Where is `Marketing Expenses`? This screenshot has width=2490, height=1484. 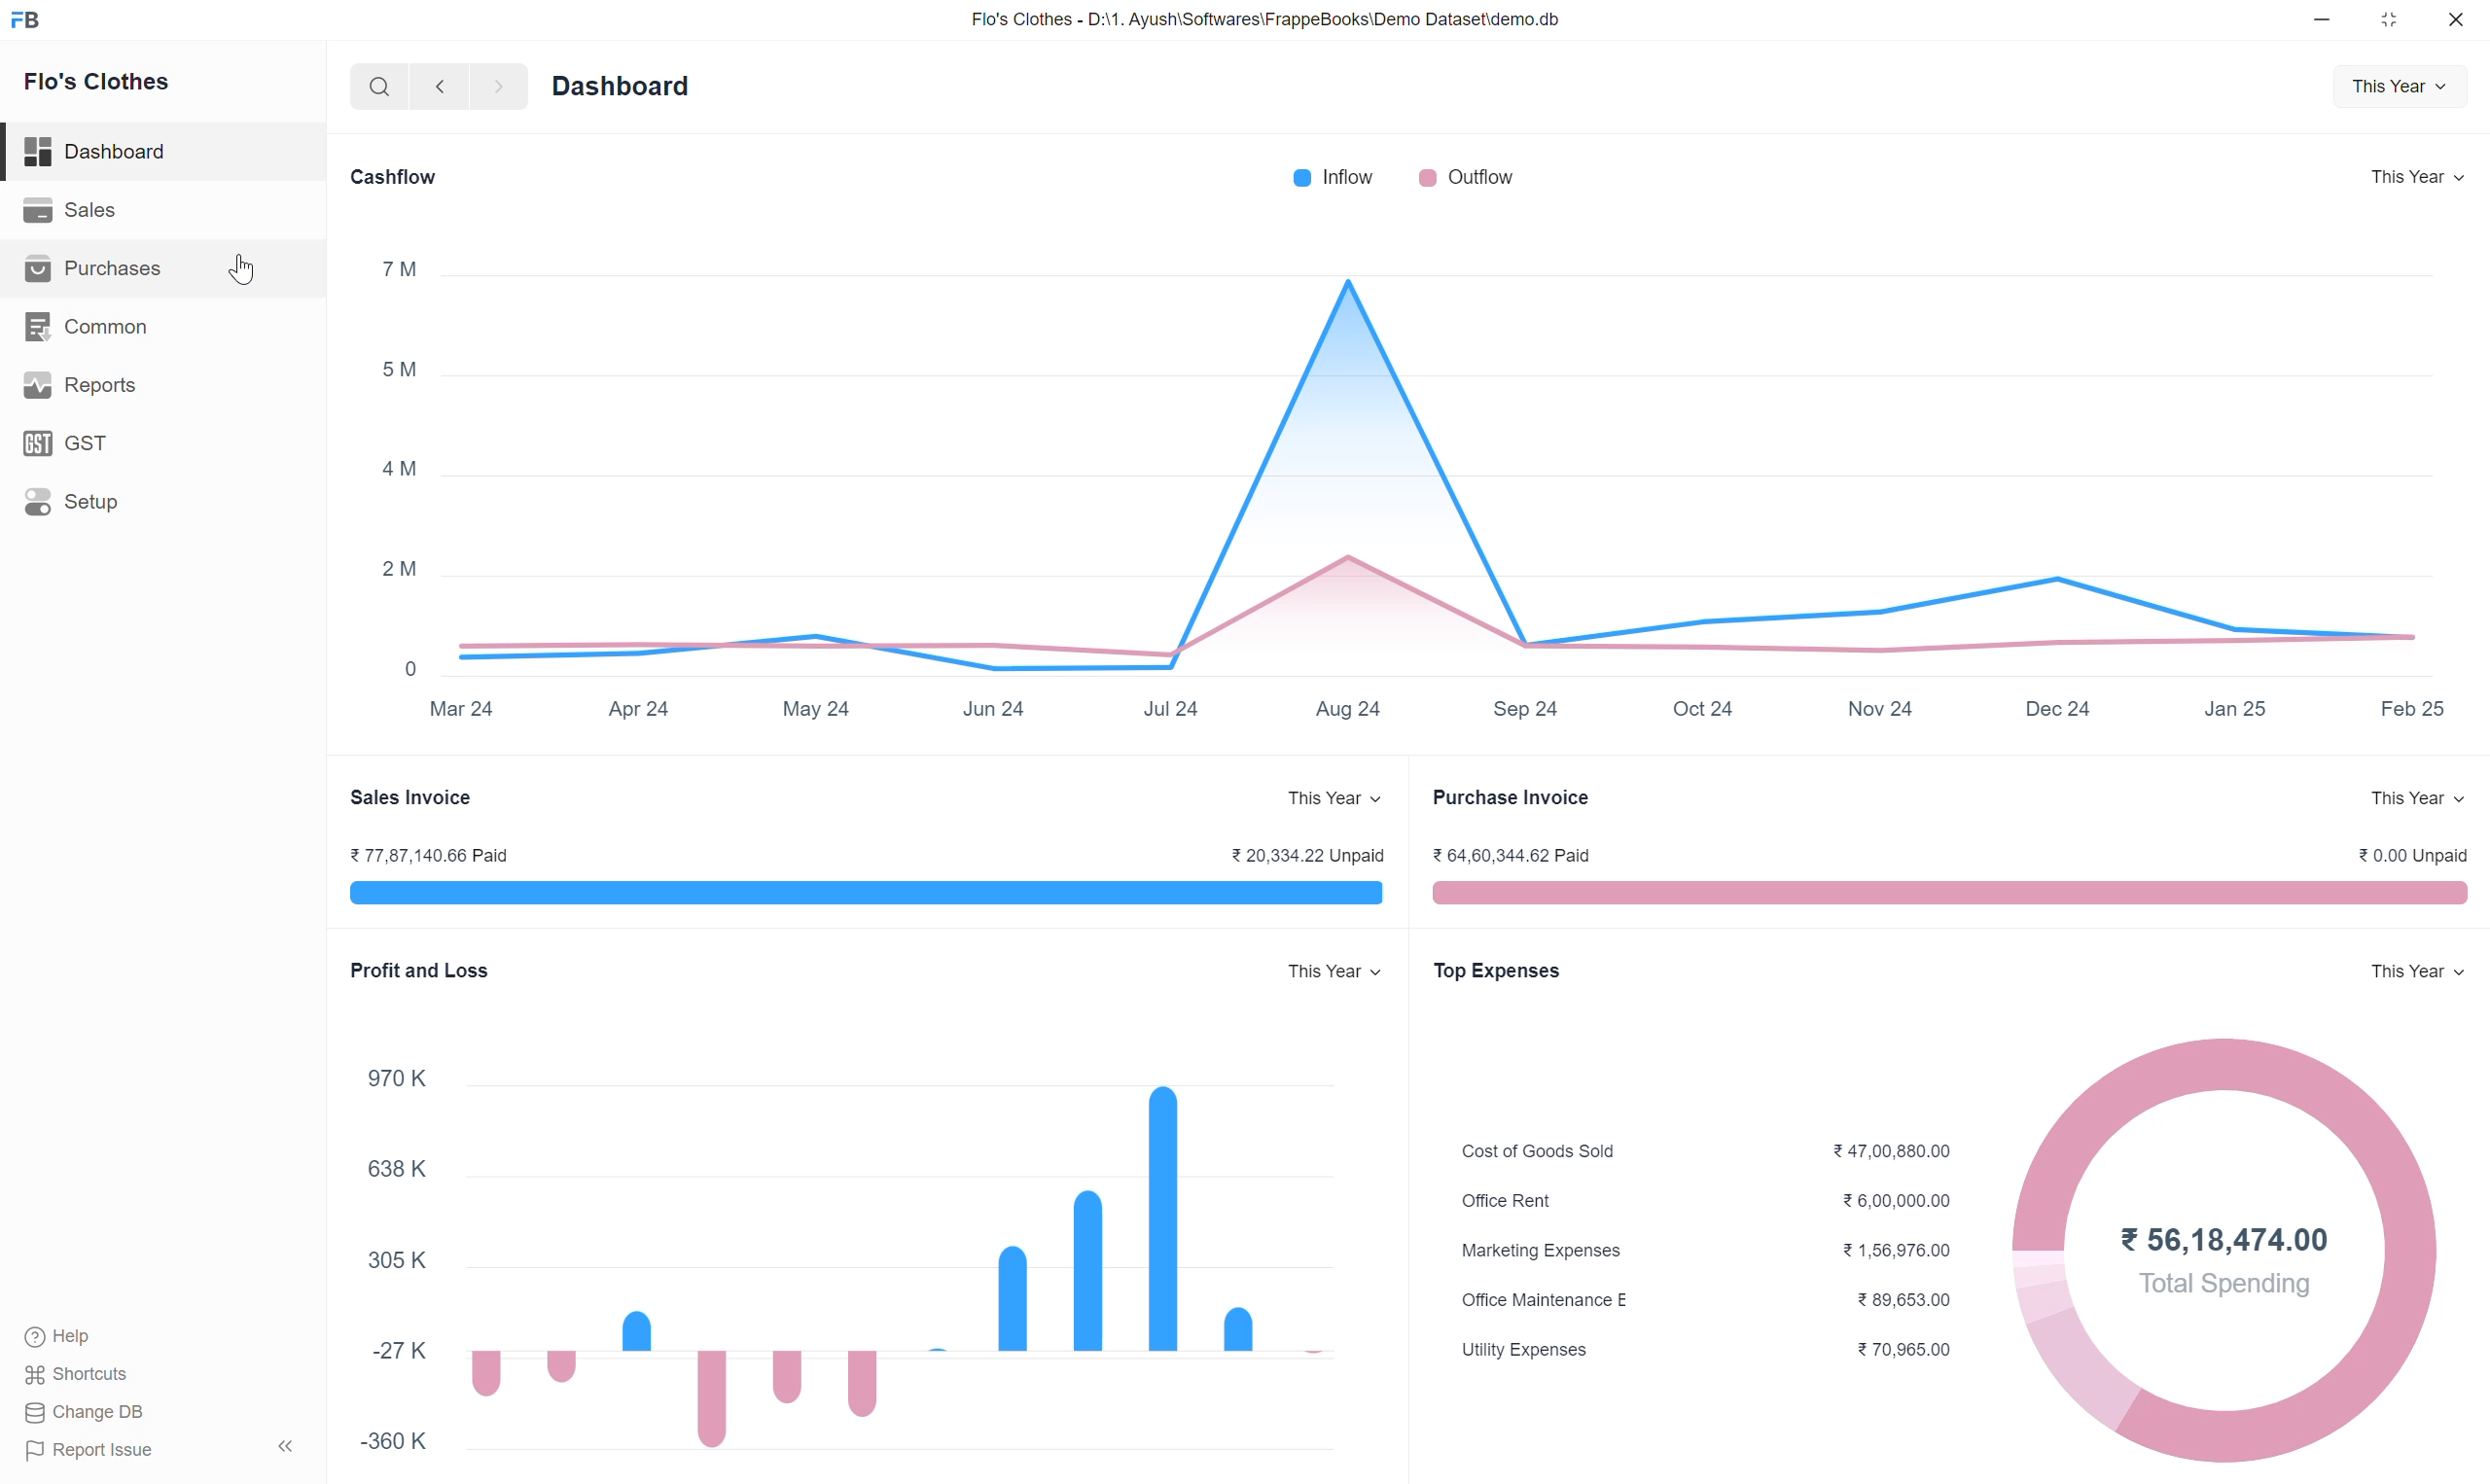 Marketing Expenses is located at coordinates (1540, 1250).